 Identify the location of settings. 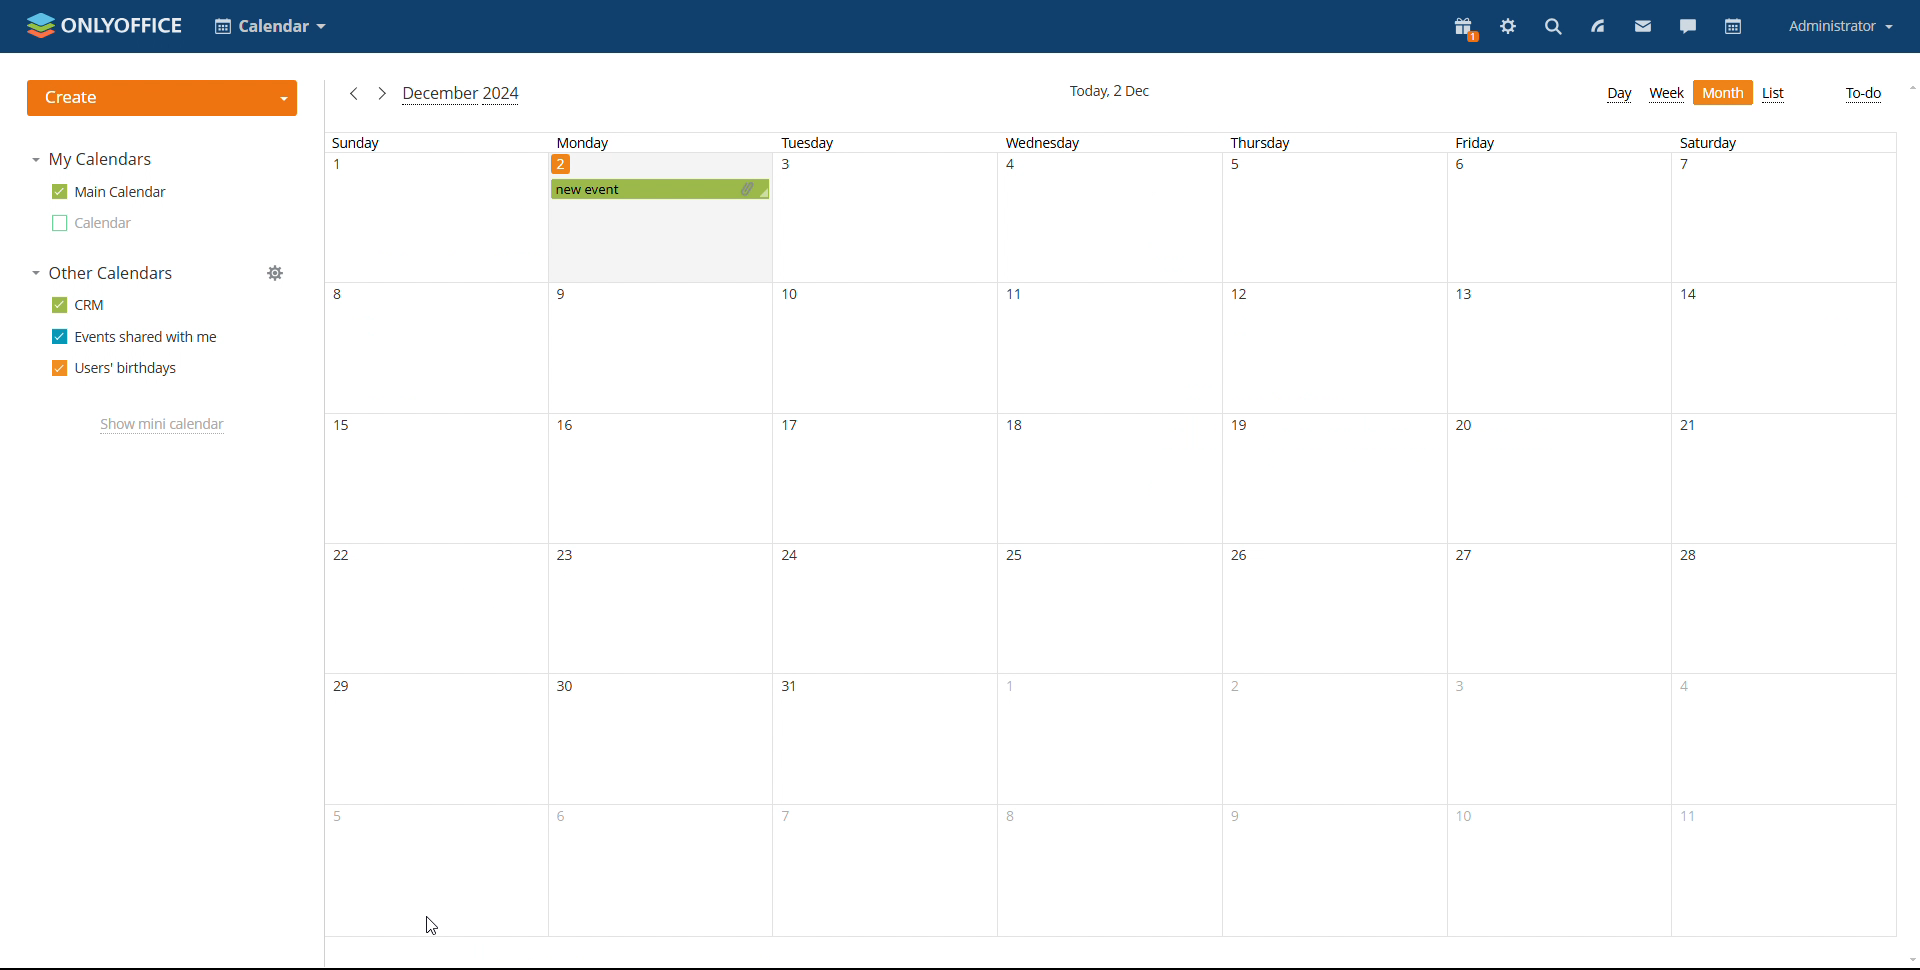
(1510, 28).